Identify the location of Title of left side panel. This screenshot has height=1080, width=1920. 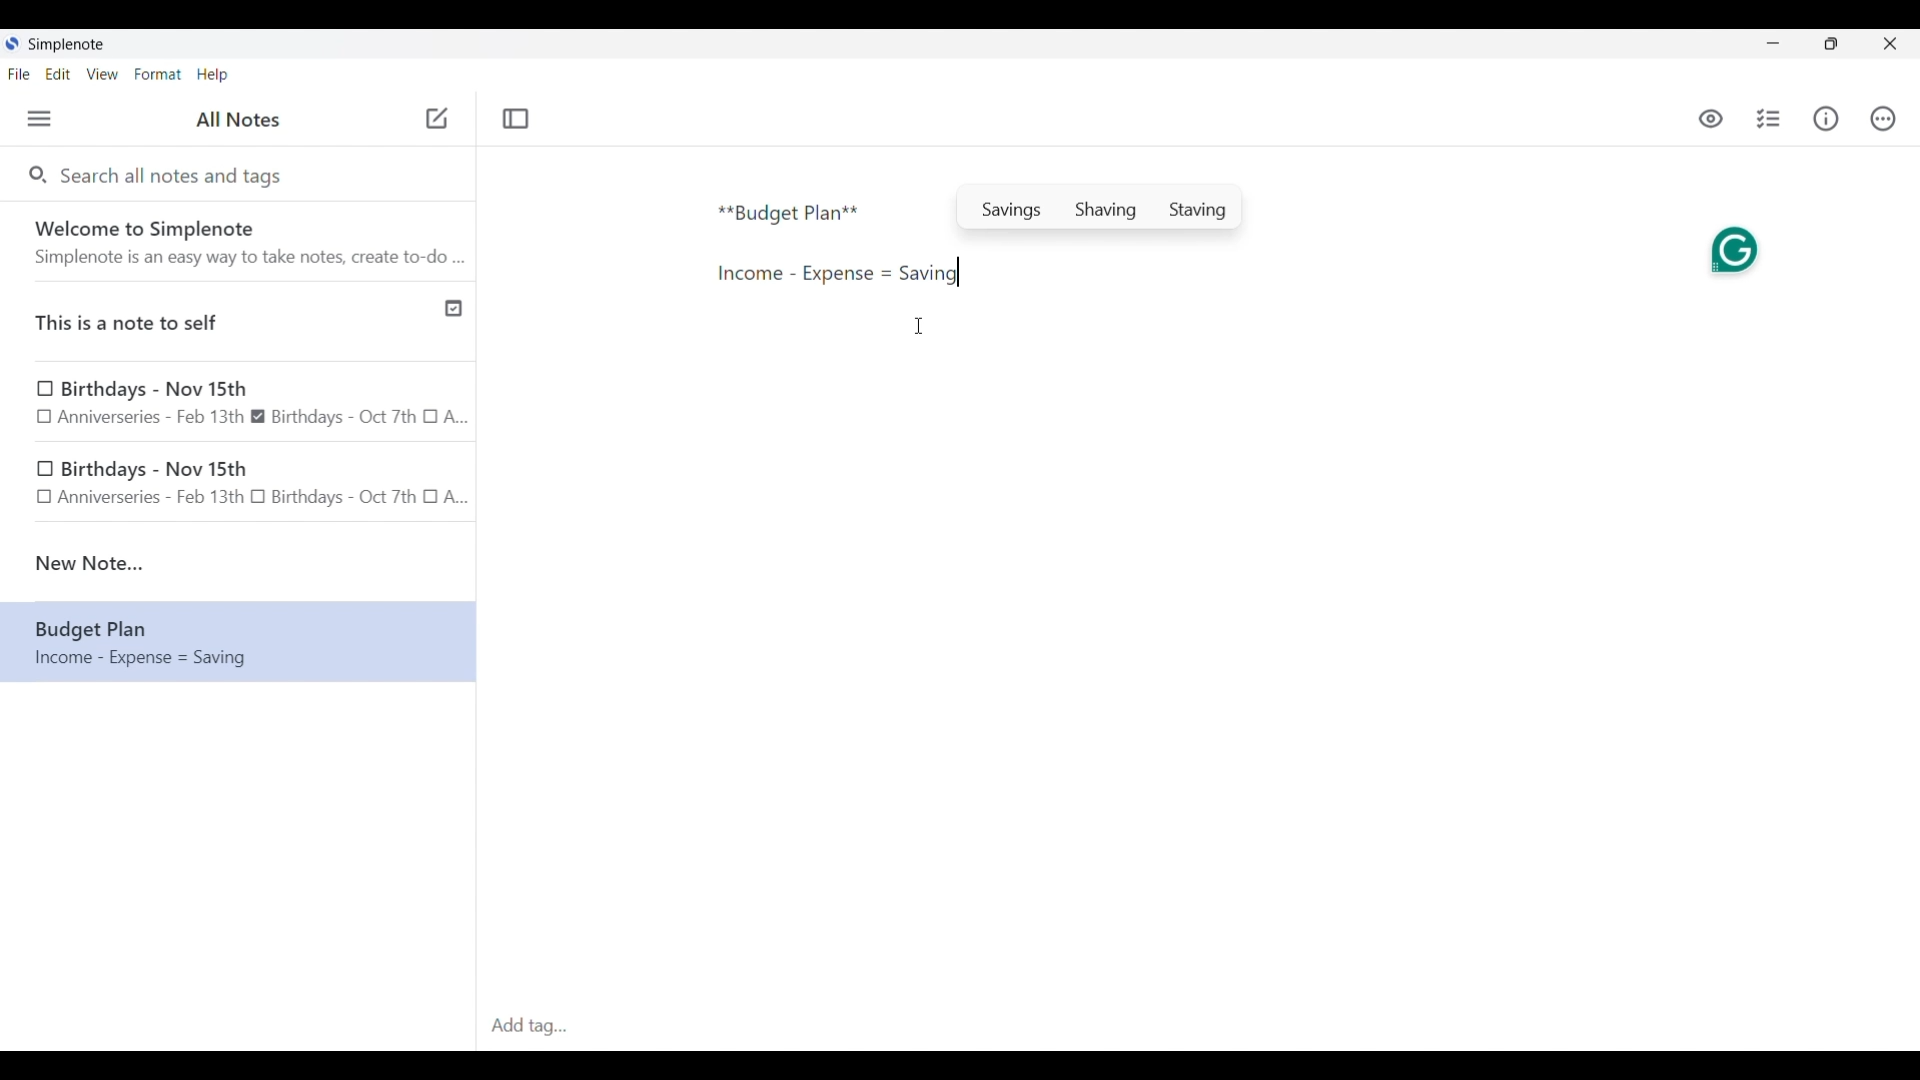
(238, 120).